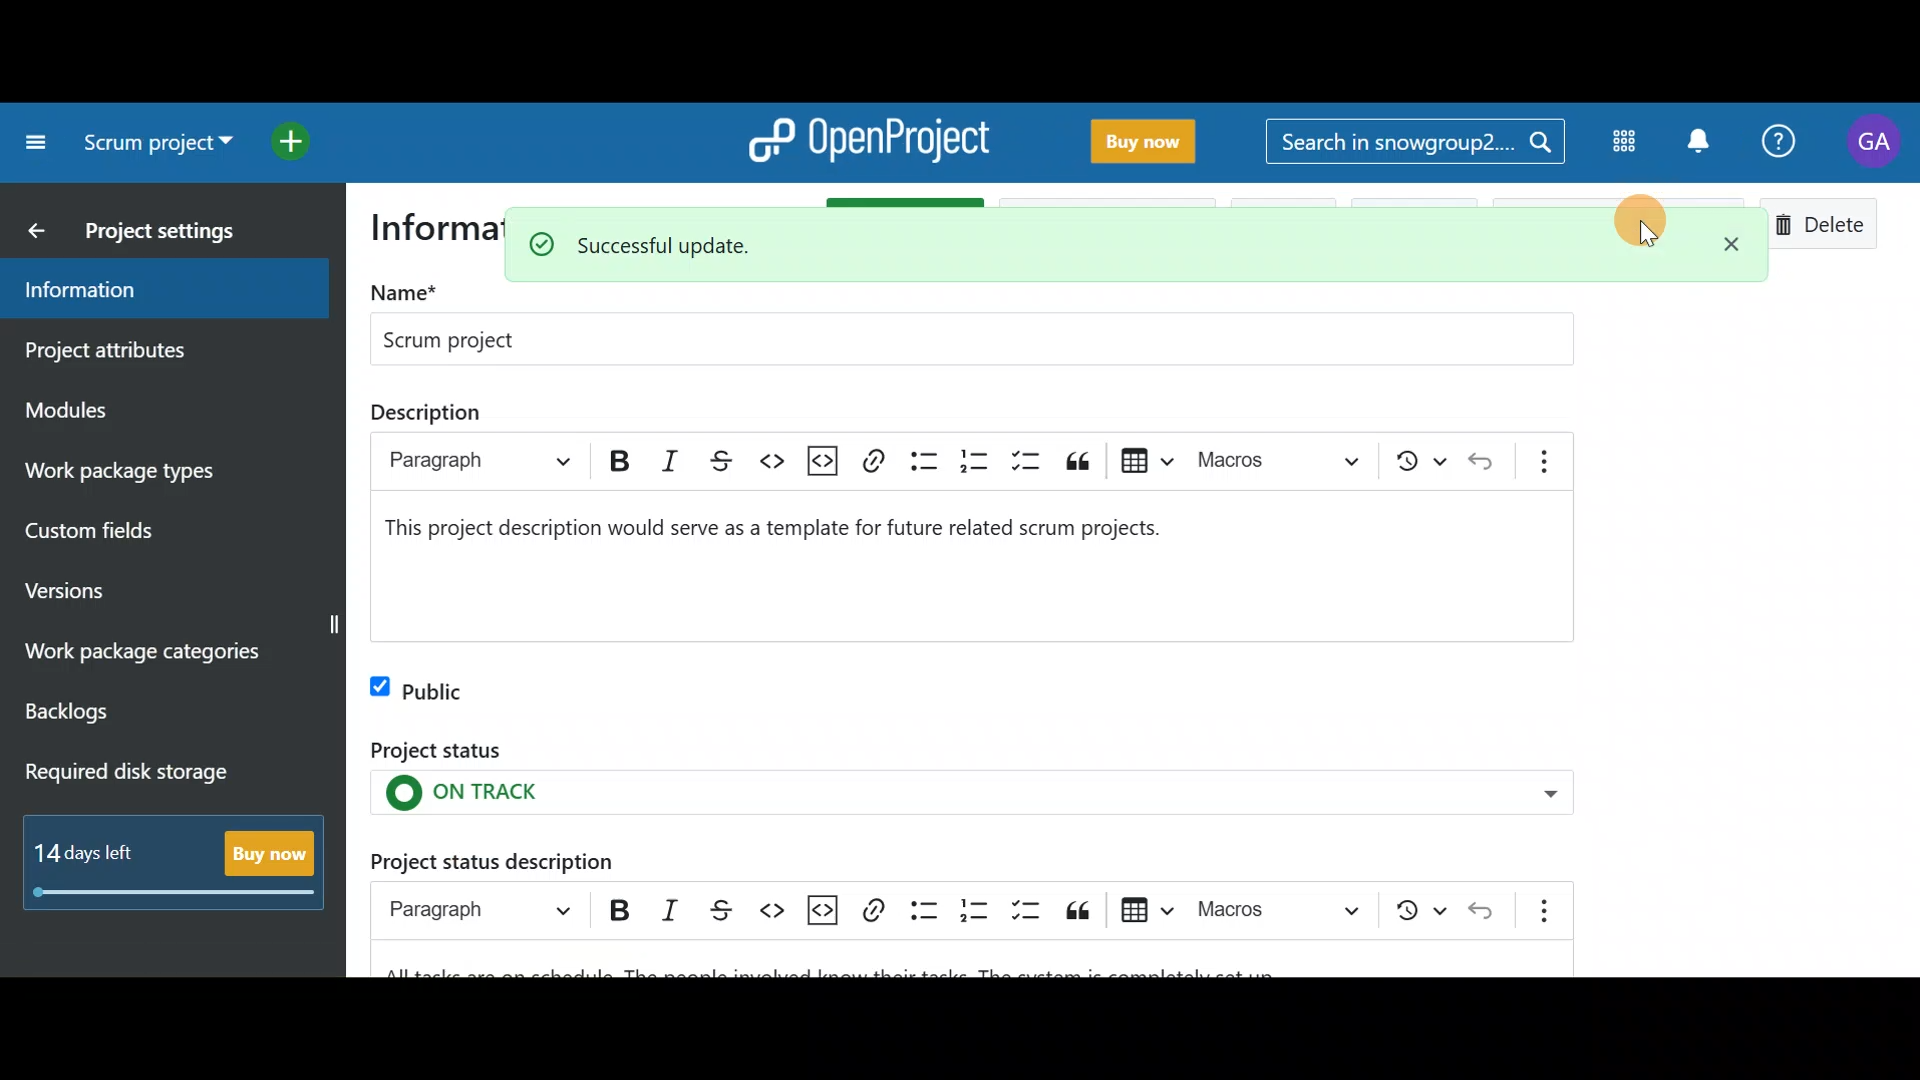 Image resolution: width=1920 pixels, height=1080 pixels. What do you see at coordinates (433, 690) in the screenshot?
I see `Public` at bounding box center [433, 690].